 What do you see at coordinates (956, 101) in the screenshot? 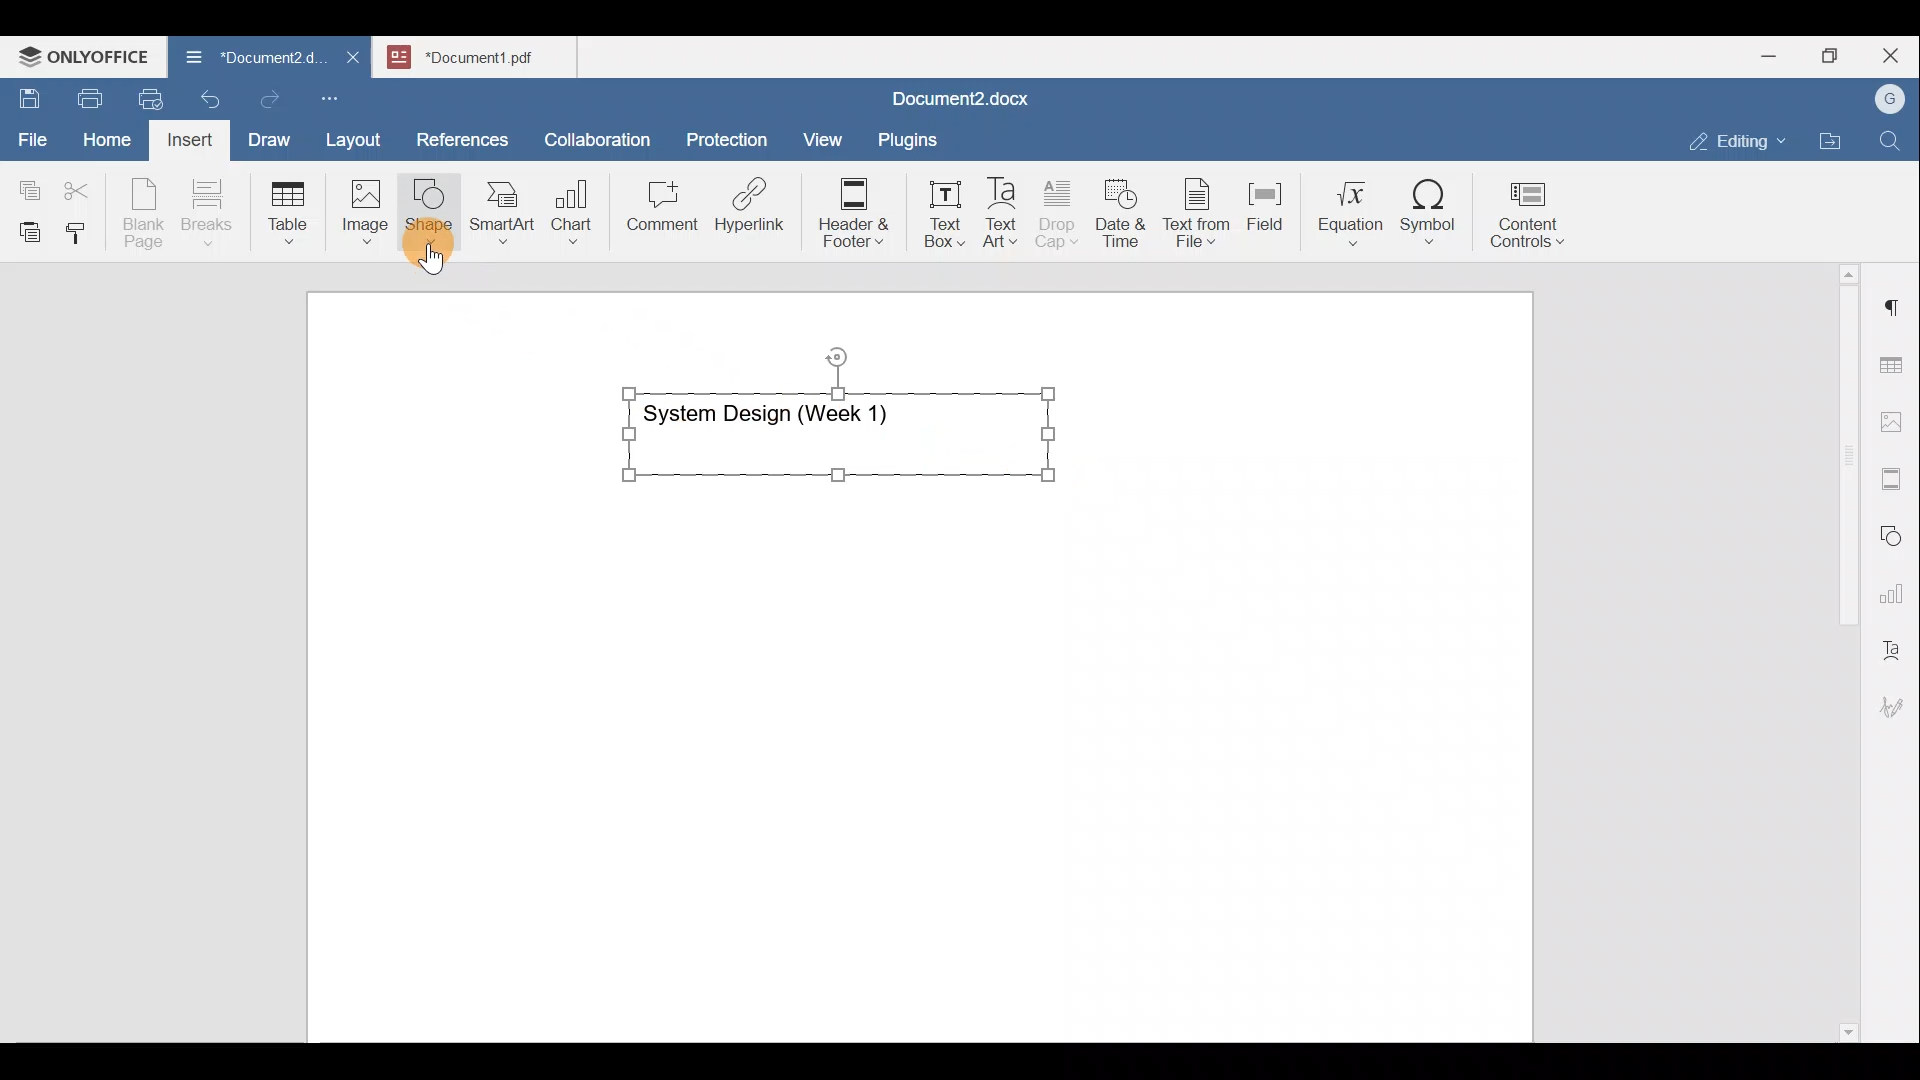
I see `Document name` at bounding box center [956, 101].